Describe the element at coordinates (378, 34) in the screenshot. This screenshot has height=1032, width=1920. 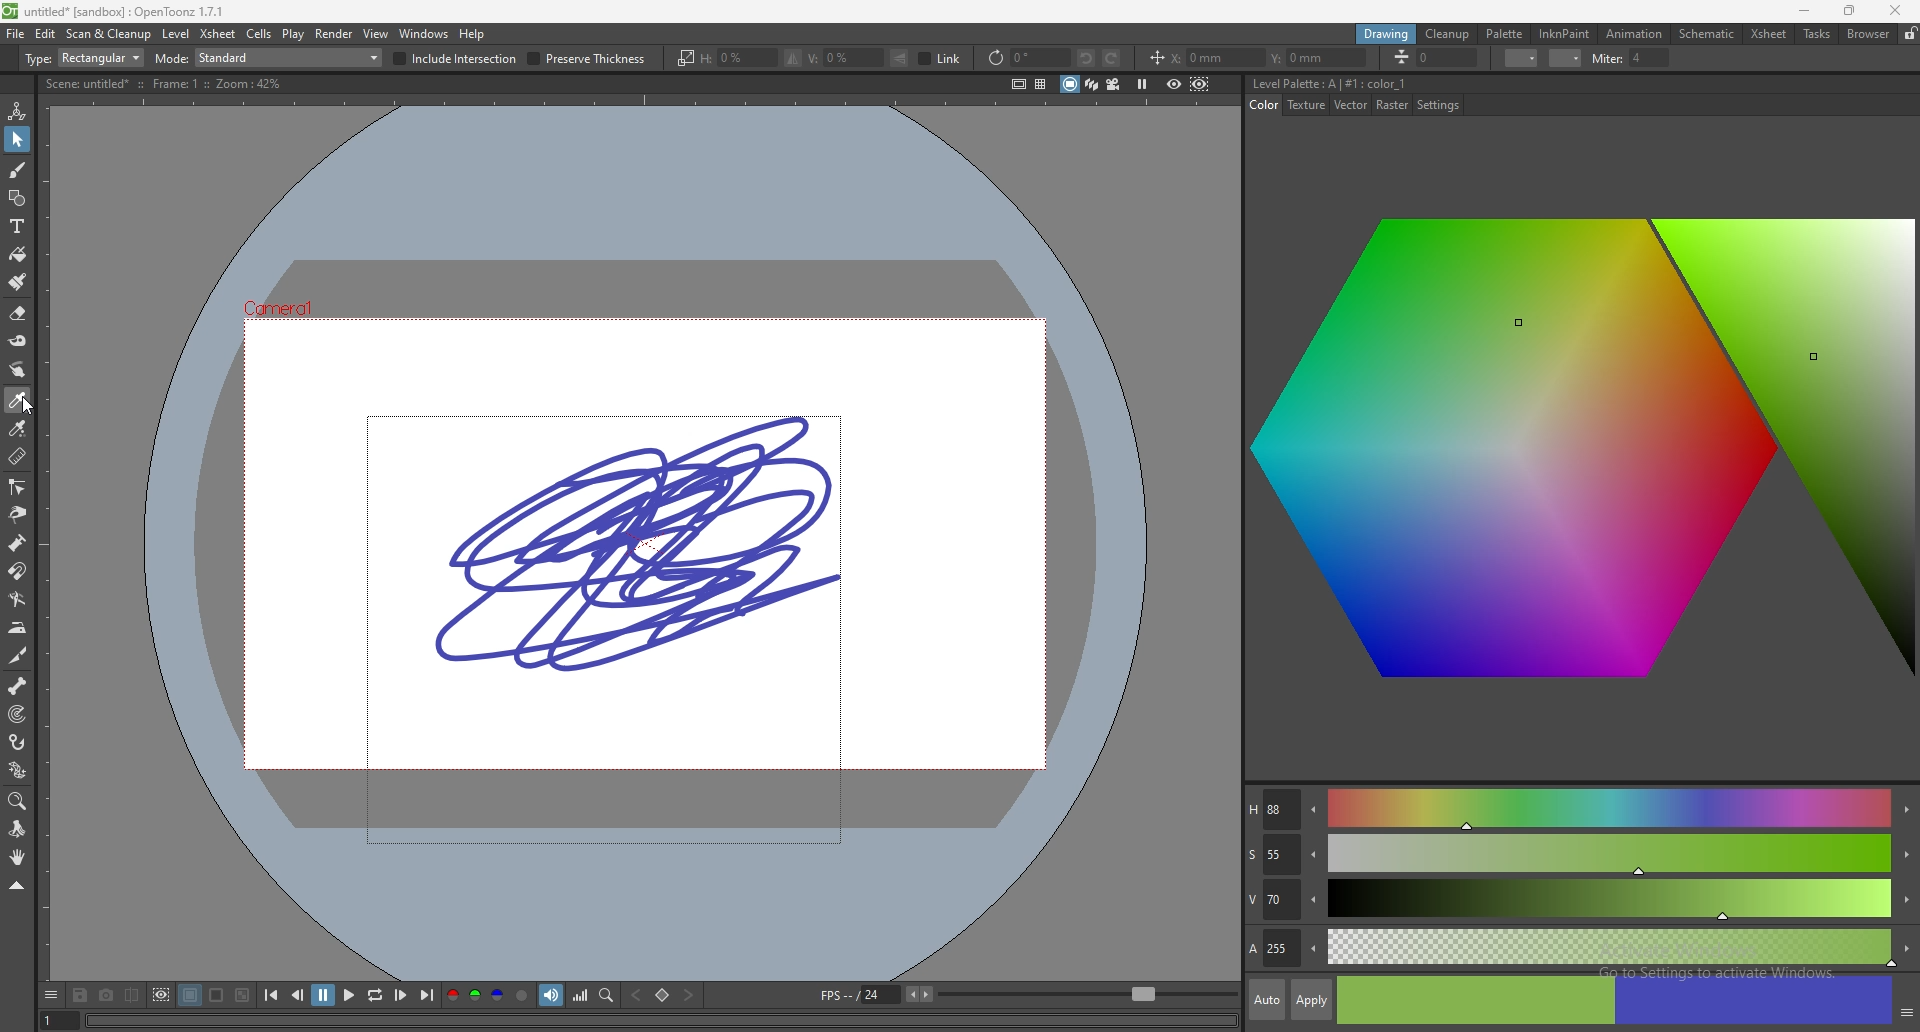
I see `view` at that location.